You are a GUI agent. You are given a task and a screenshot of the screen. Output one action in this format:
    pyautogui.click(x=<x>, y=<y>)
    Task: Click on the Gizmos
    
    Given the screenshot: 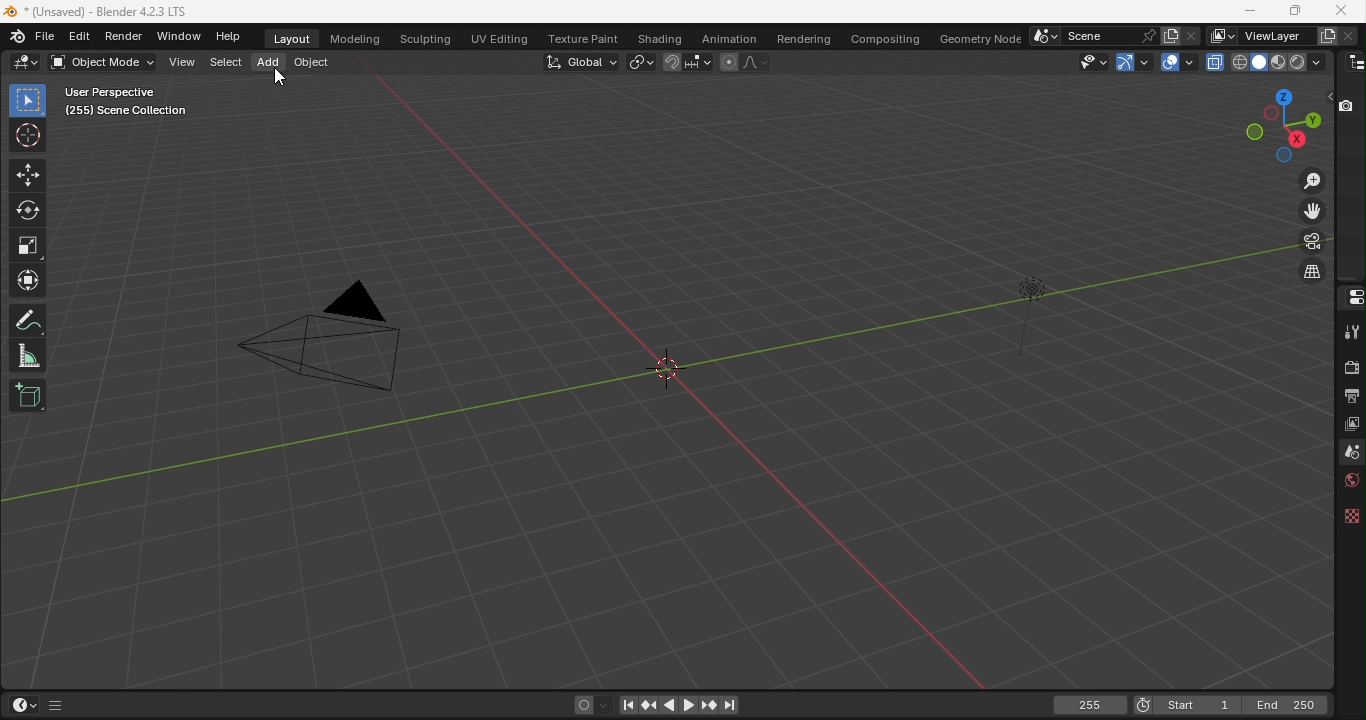 What is the action you would take?
    pyautogui.click(x=1146, y=60)
    